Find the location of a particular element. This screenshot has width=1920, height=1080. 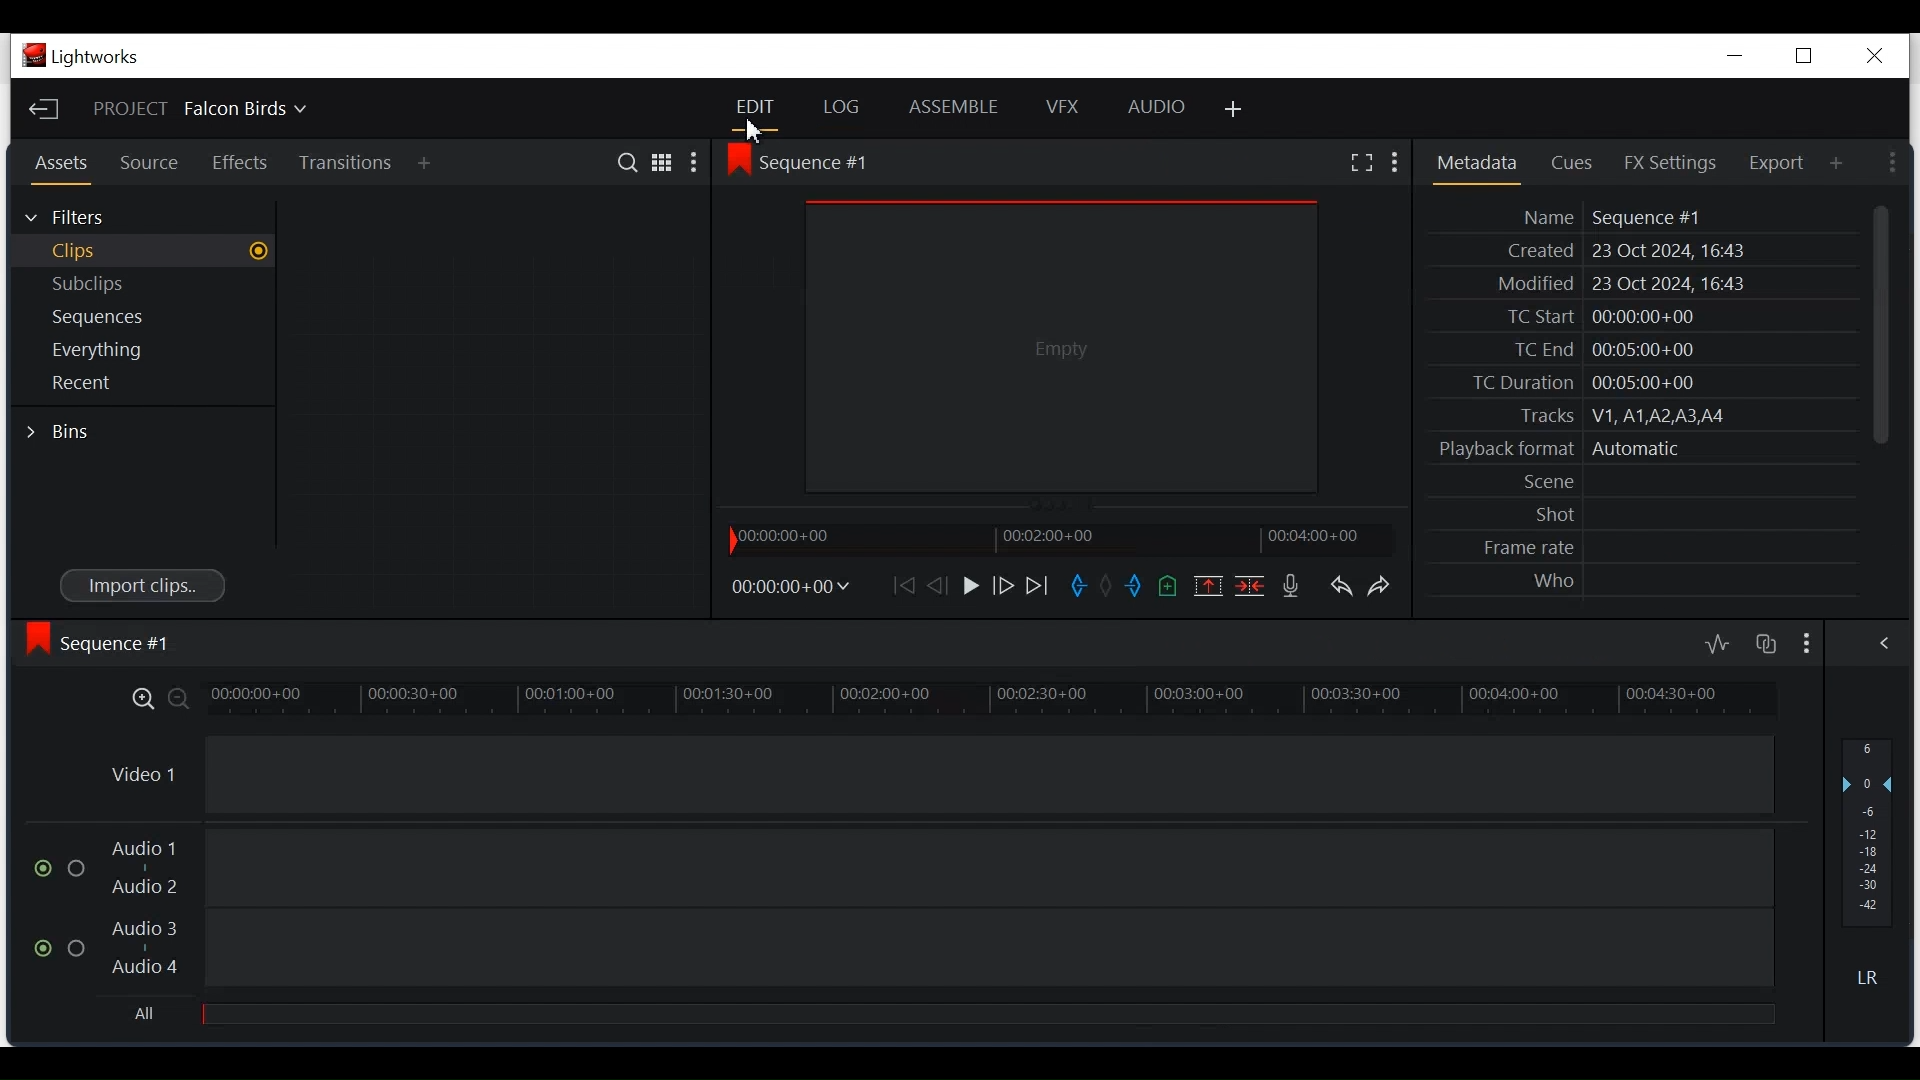

Transition is located at coordinates (345, 163).